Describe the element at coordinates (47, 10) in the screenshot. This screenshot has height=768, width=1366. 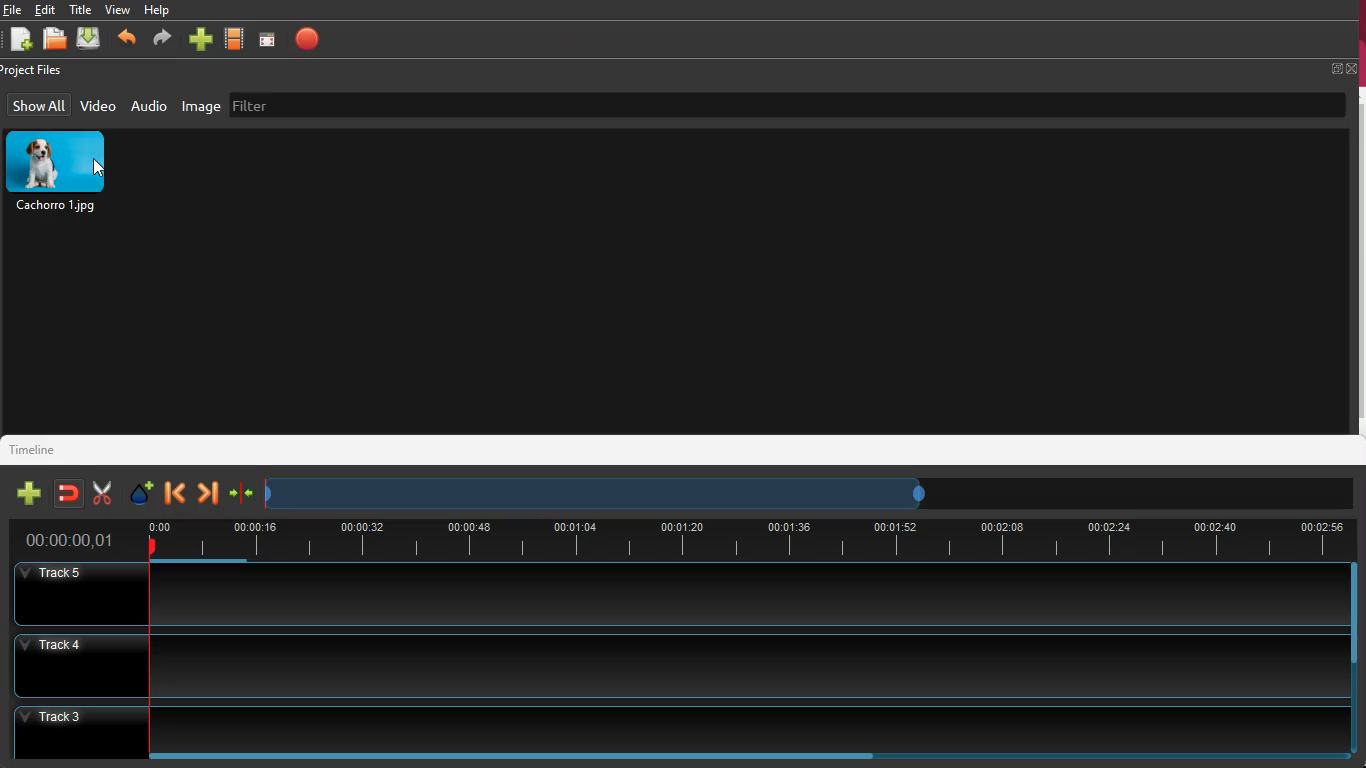
I see `edit` at that location.